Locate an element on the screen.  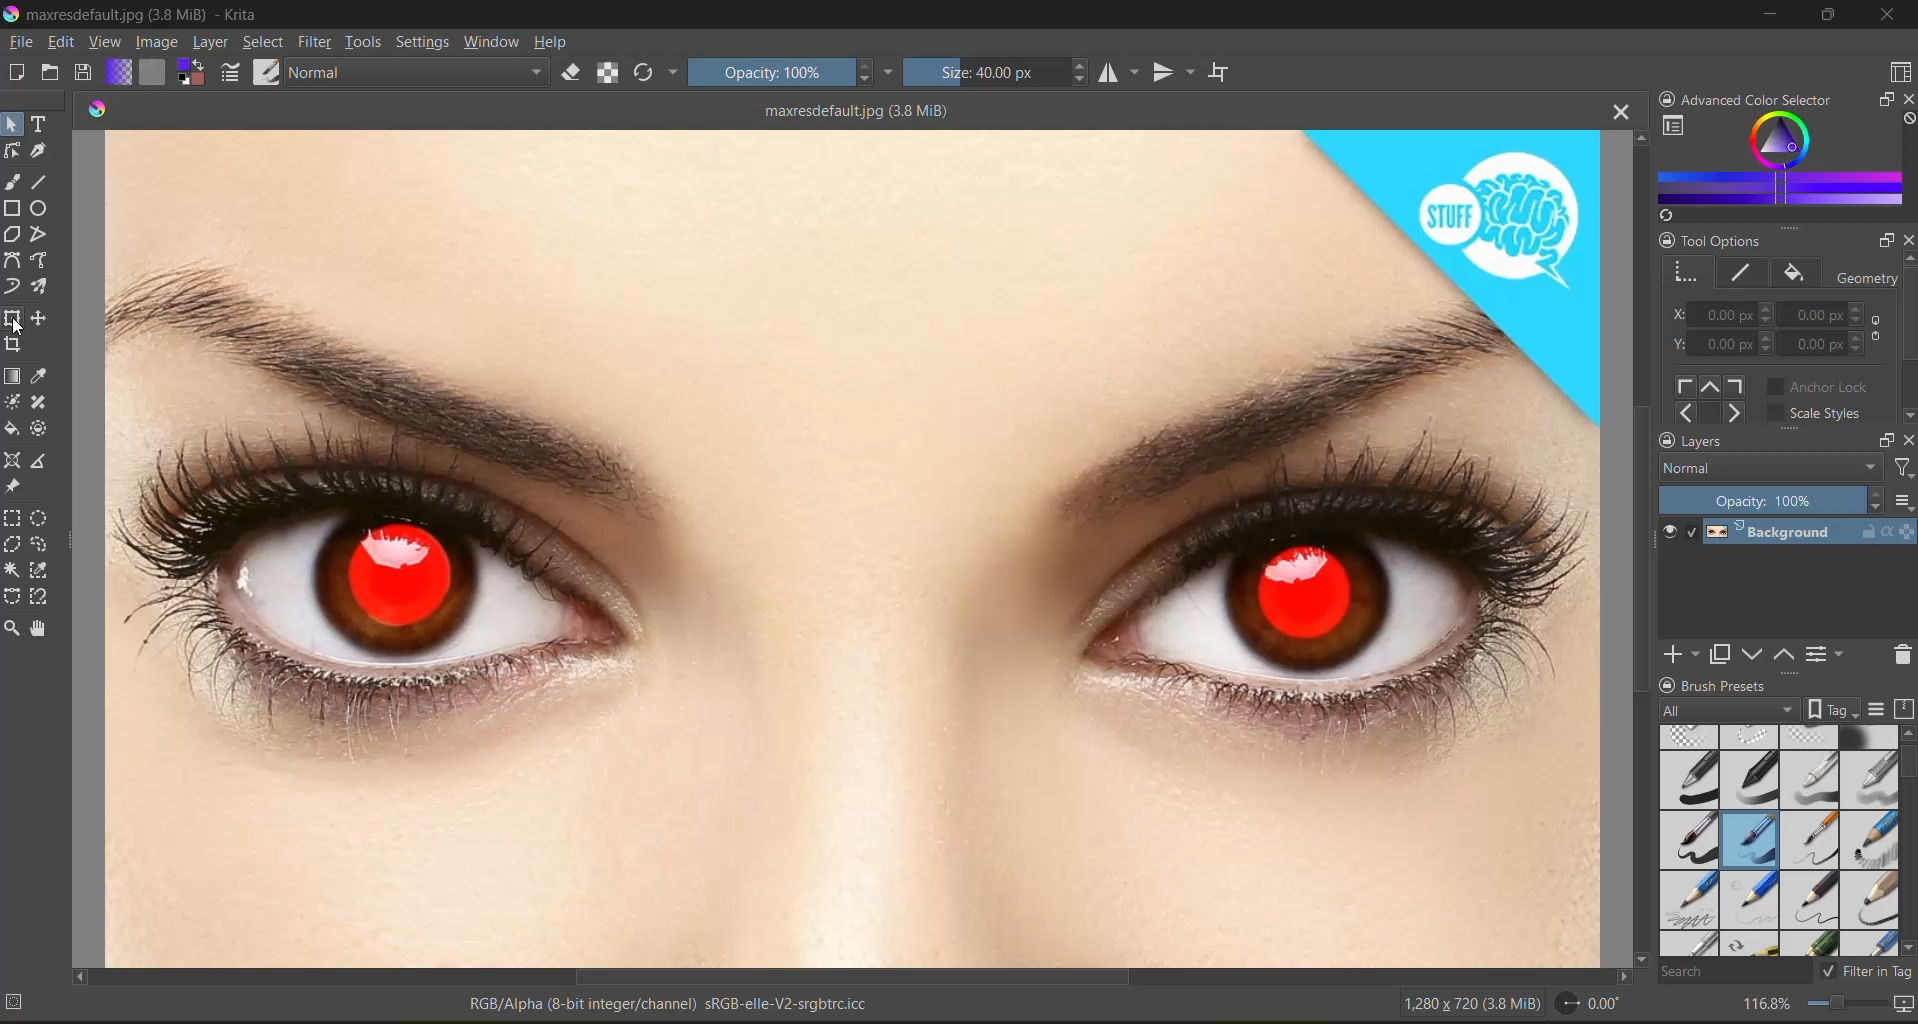
horizontal scroll bar is located at coordinates (852, 974).